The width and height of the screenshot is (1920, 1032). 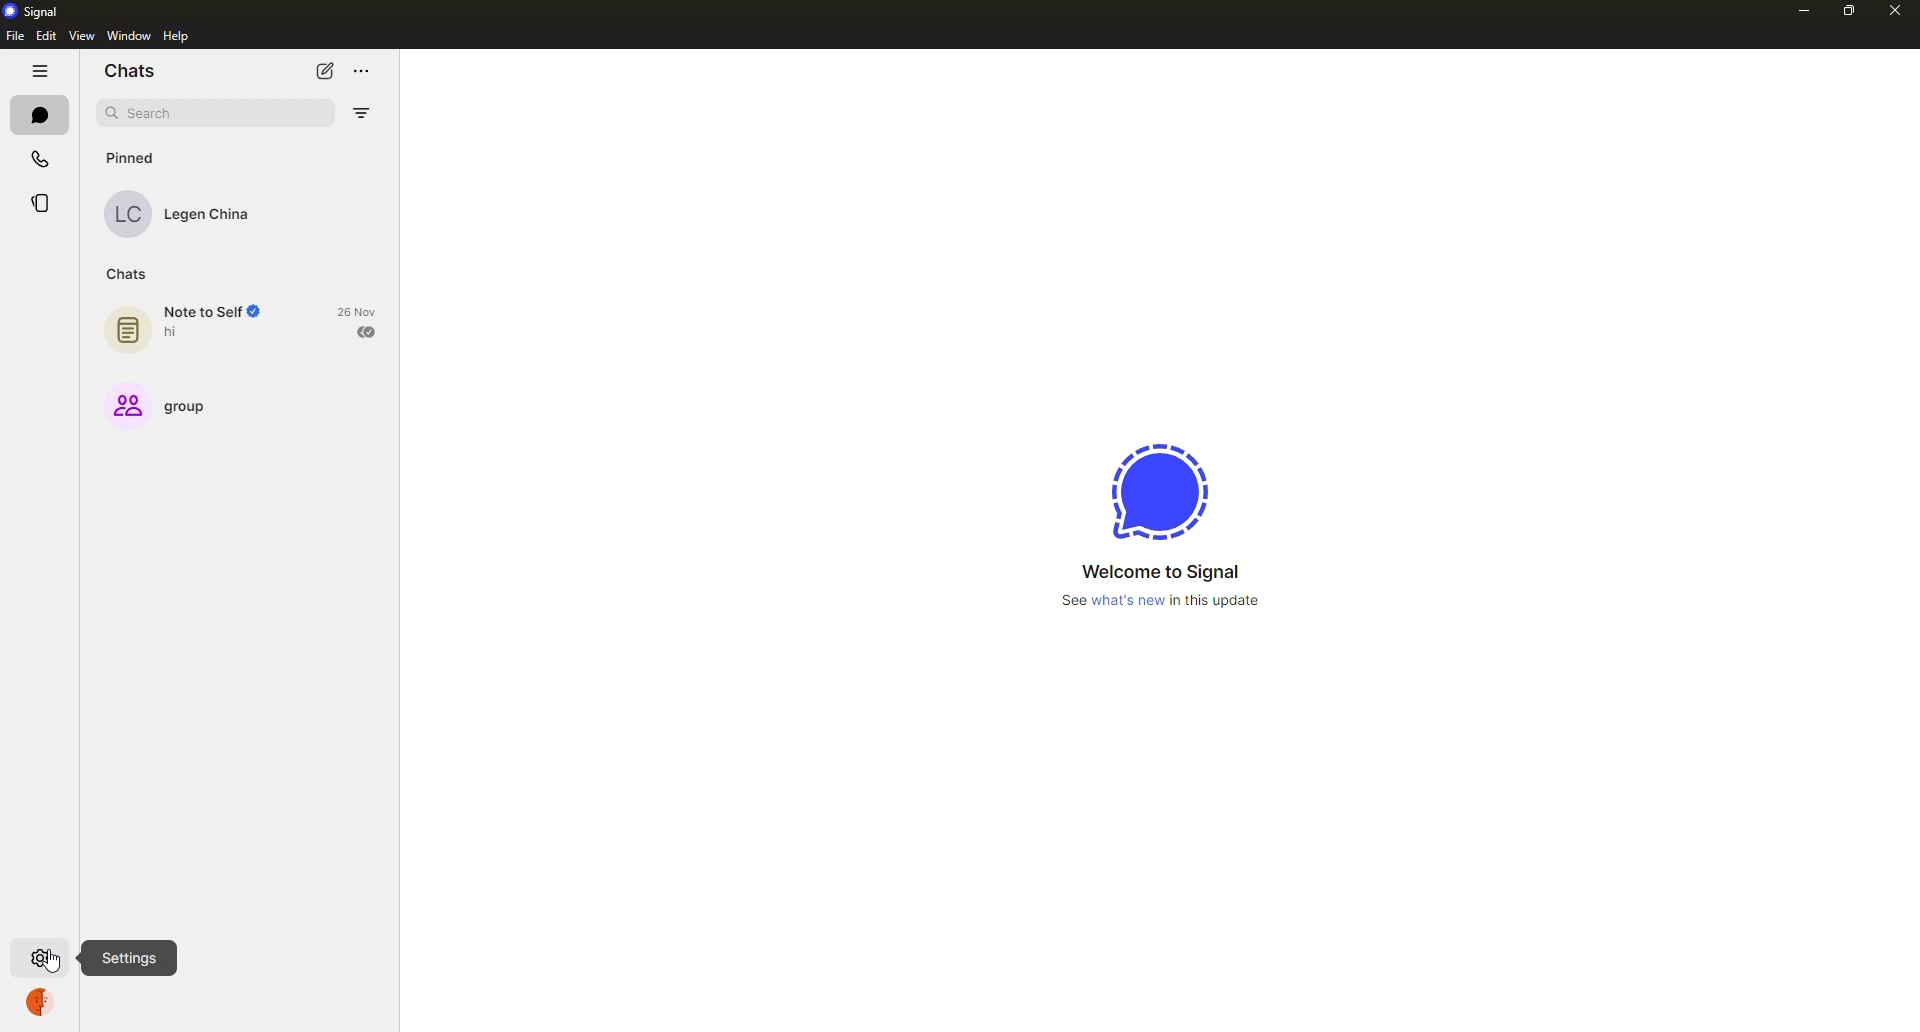 What do you see at coordinates (1800, 12) in the screenshot?
I see `minimize` at bounding box center [1800, 12].